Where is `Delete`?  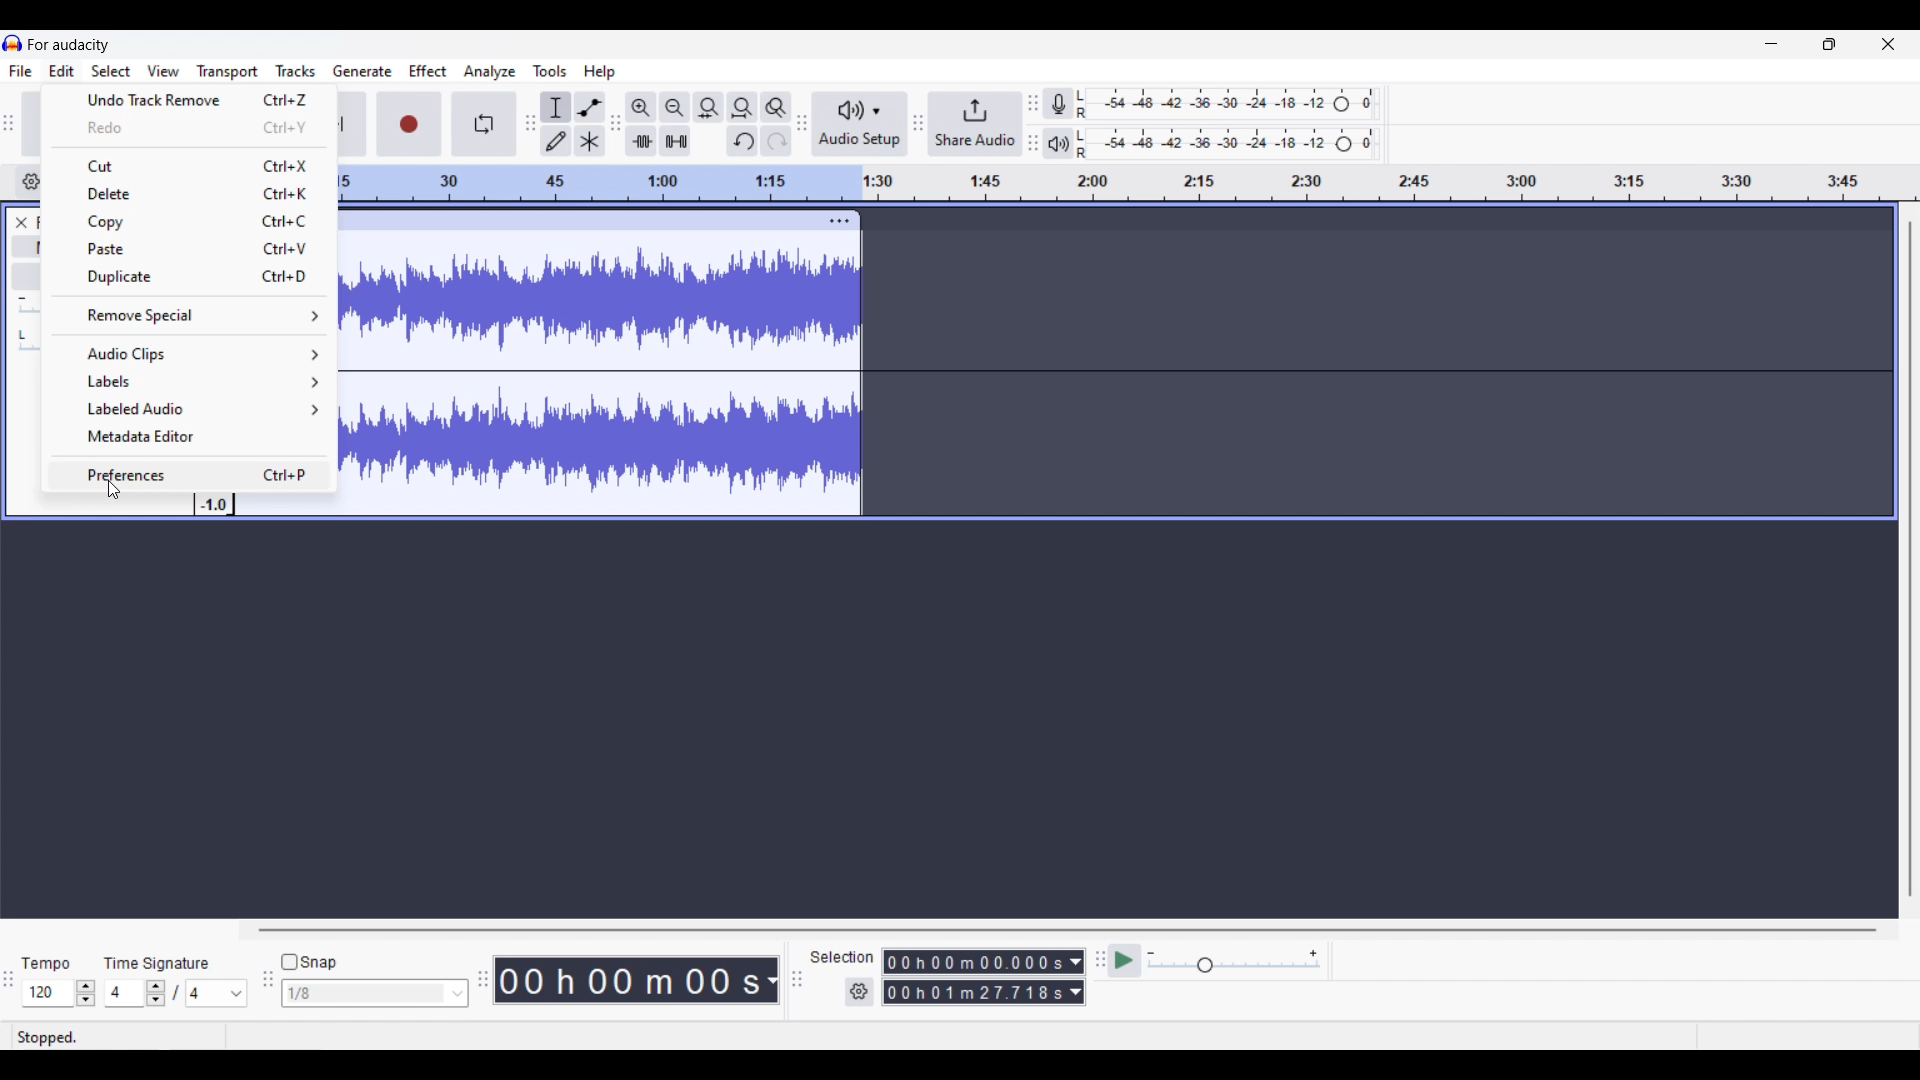 Delete is located at coordinates (194, 194).